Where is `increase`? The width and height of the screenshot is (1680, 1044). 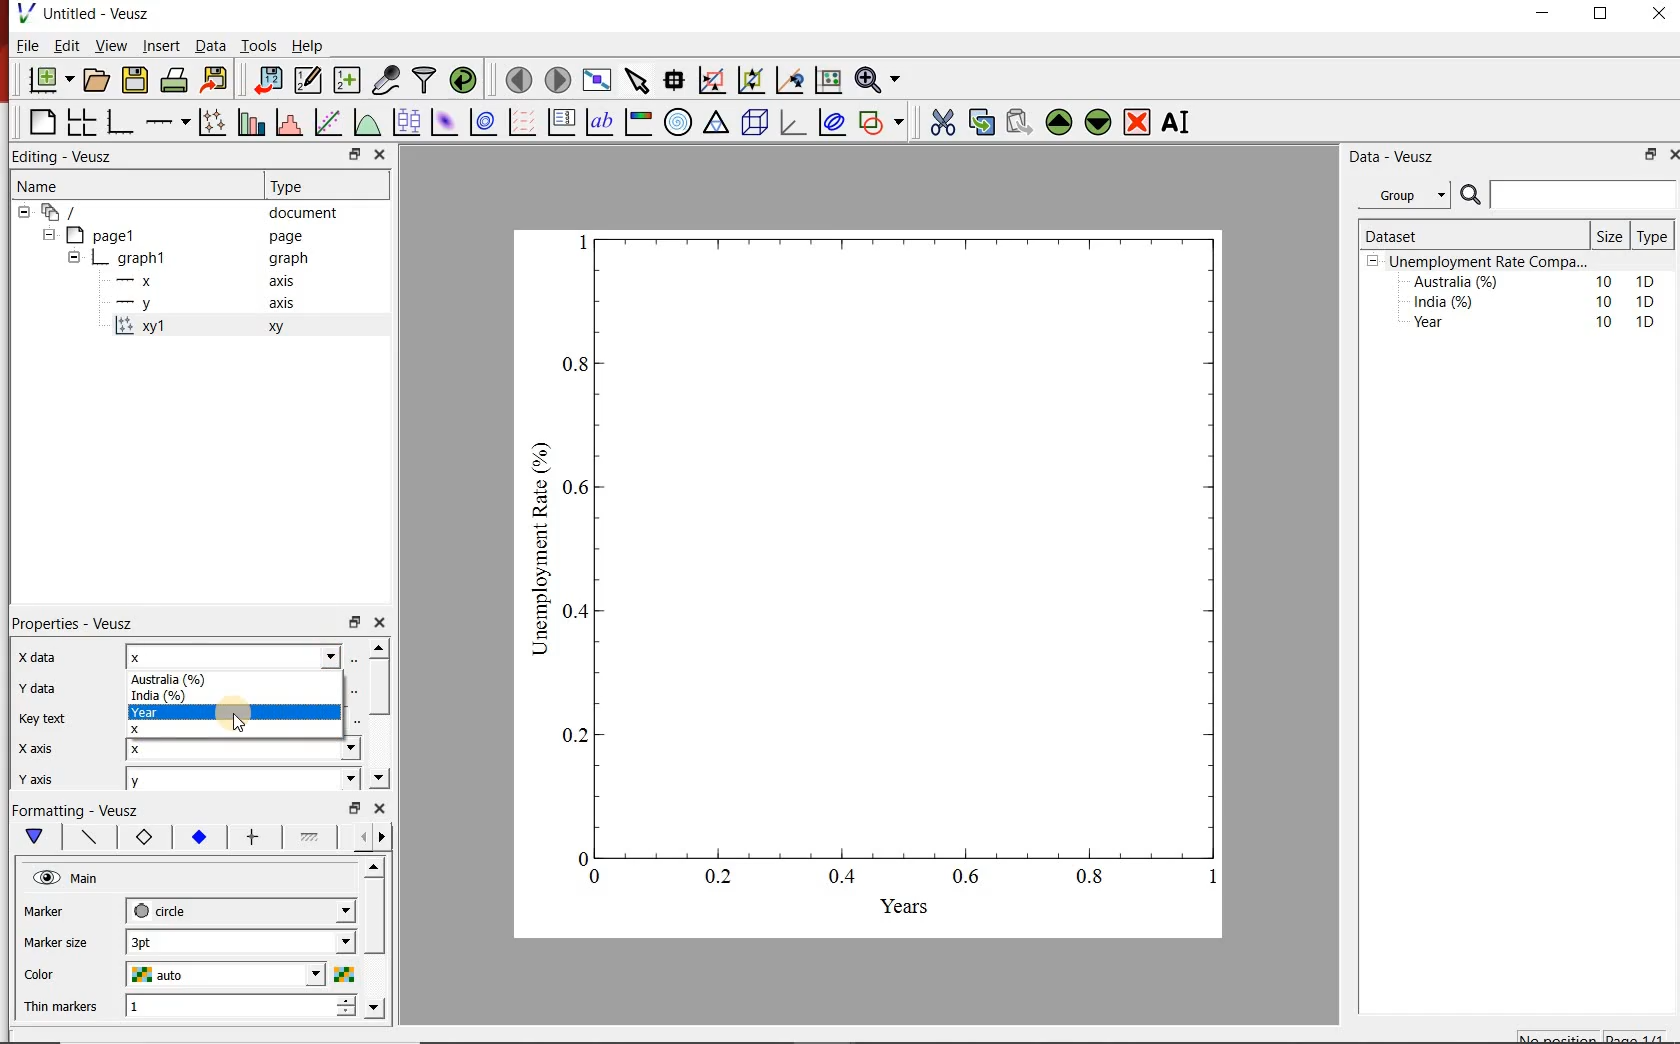
increase is located at coordinates (349, 999).